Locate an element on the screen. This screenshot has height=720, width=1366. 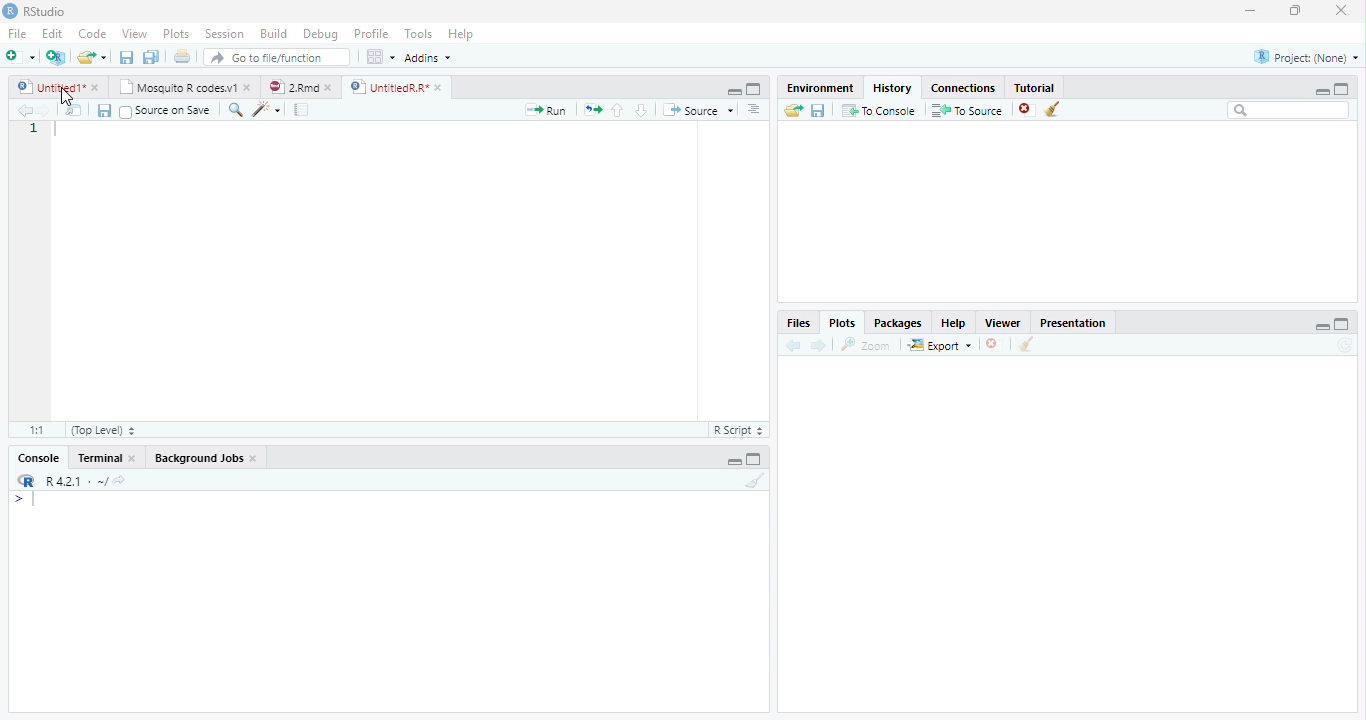
Debug is located at coordinates (324, 35).